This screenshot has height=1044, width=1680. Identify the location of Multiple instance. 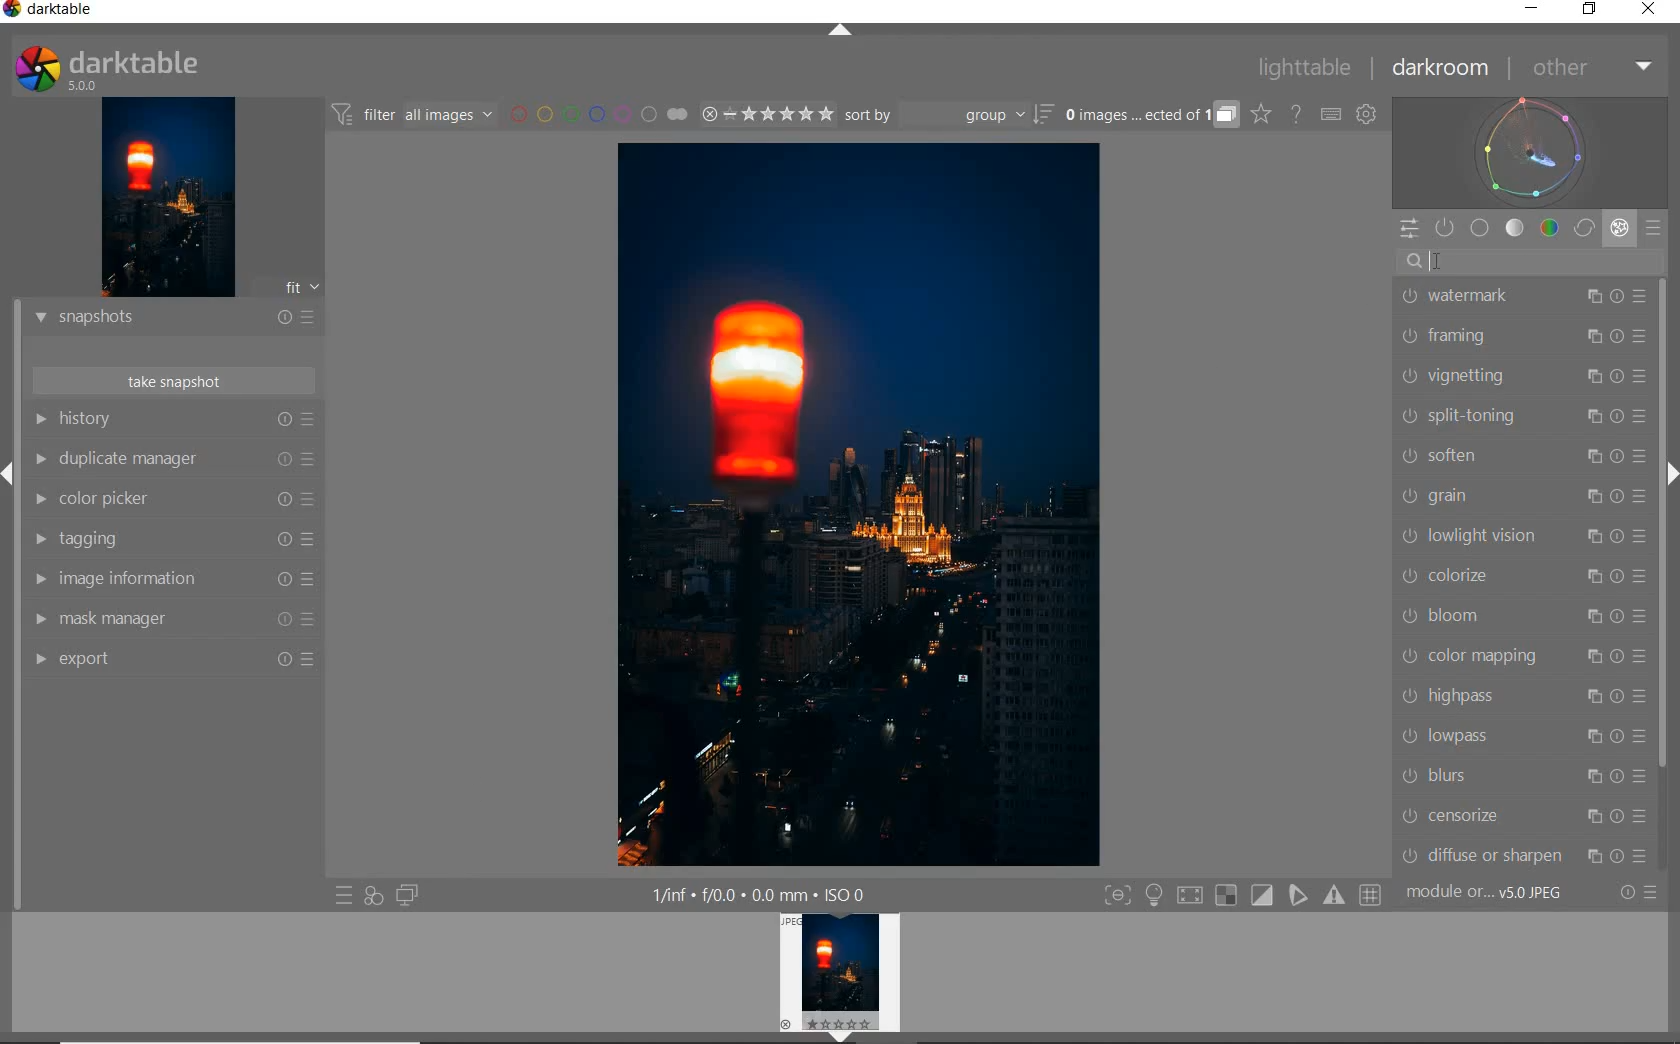
(1589, 818).